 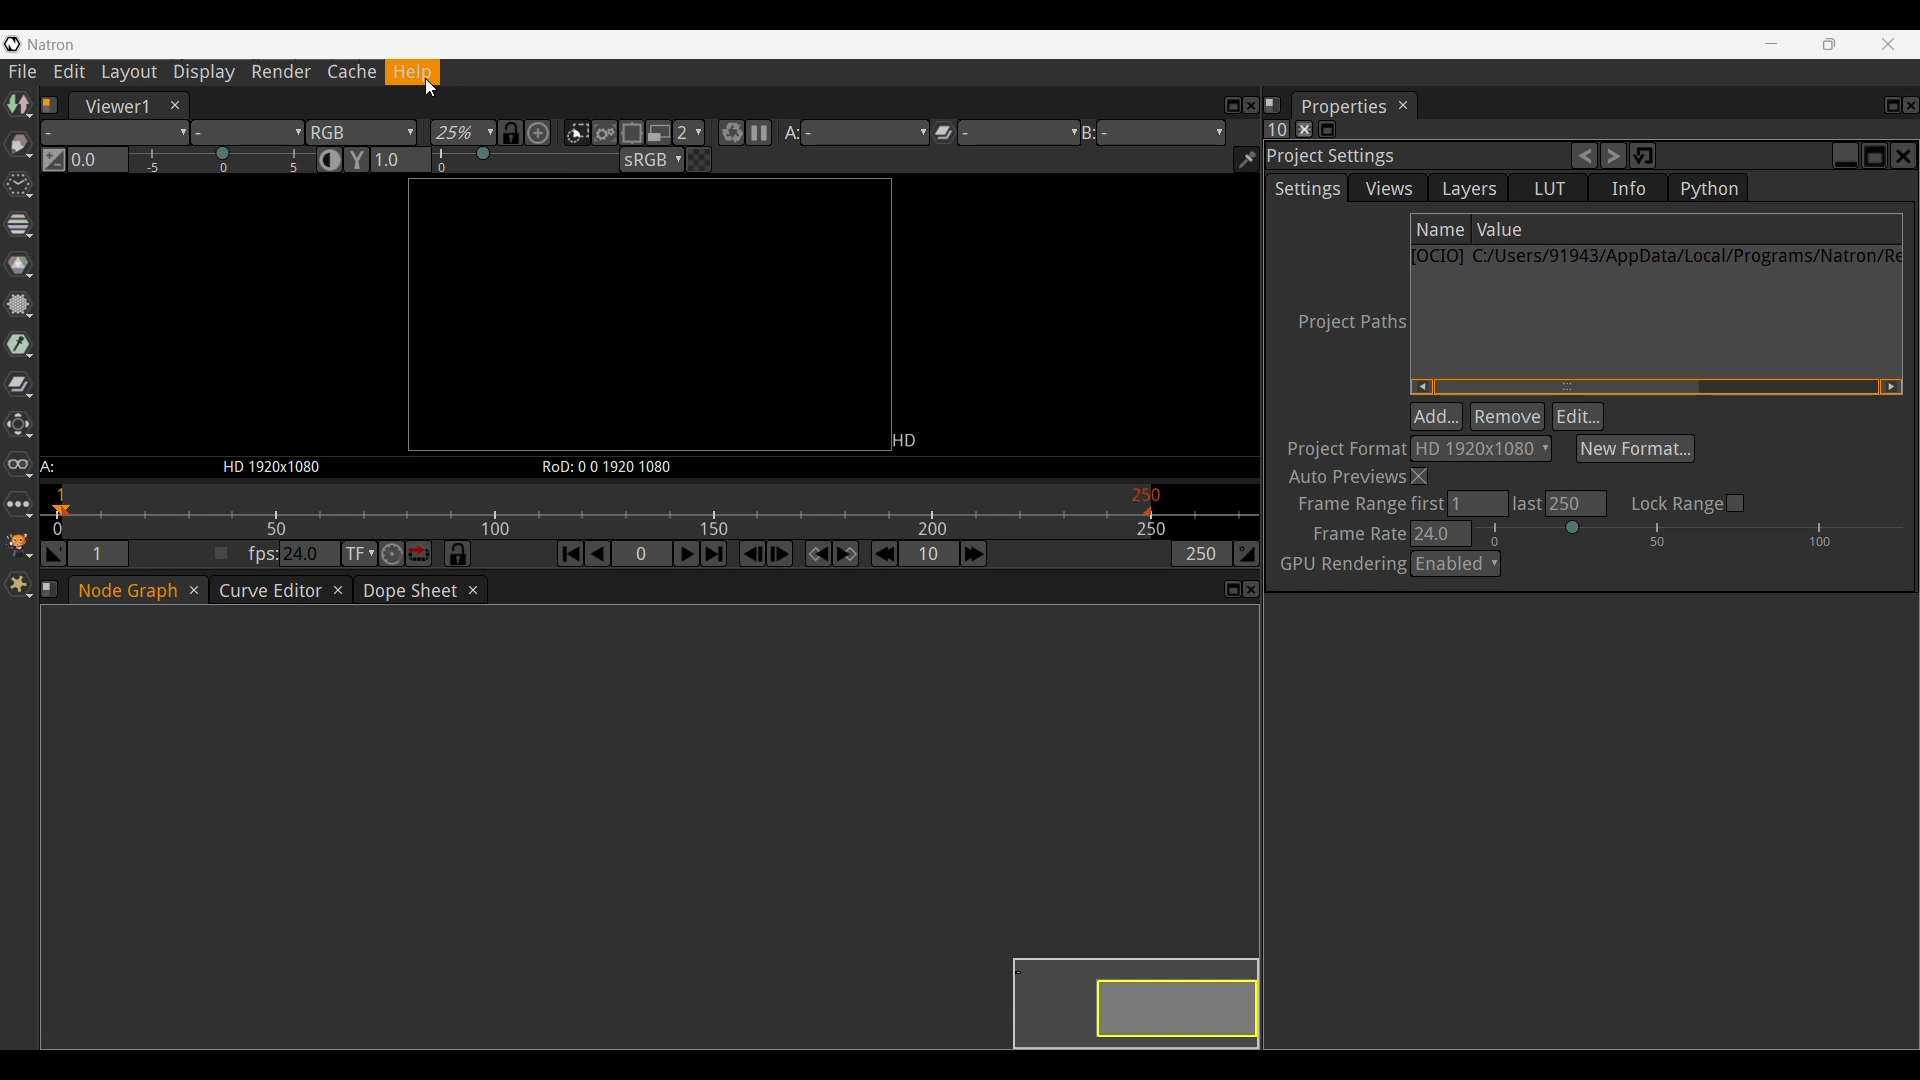 I want to click on Minimize project settings panel, so click(x=1845, y=155).